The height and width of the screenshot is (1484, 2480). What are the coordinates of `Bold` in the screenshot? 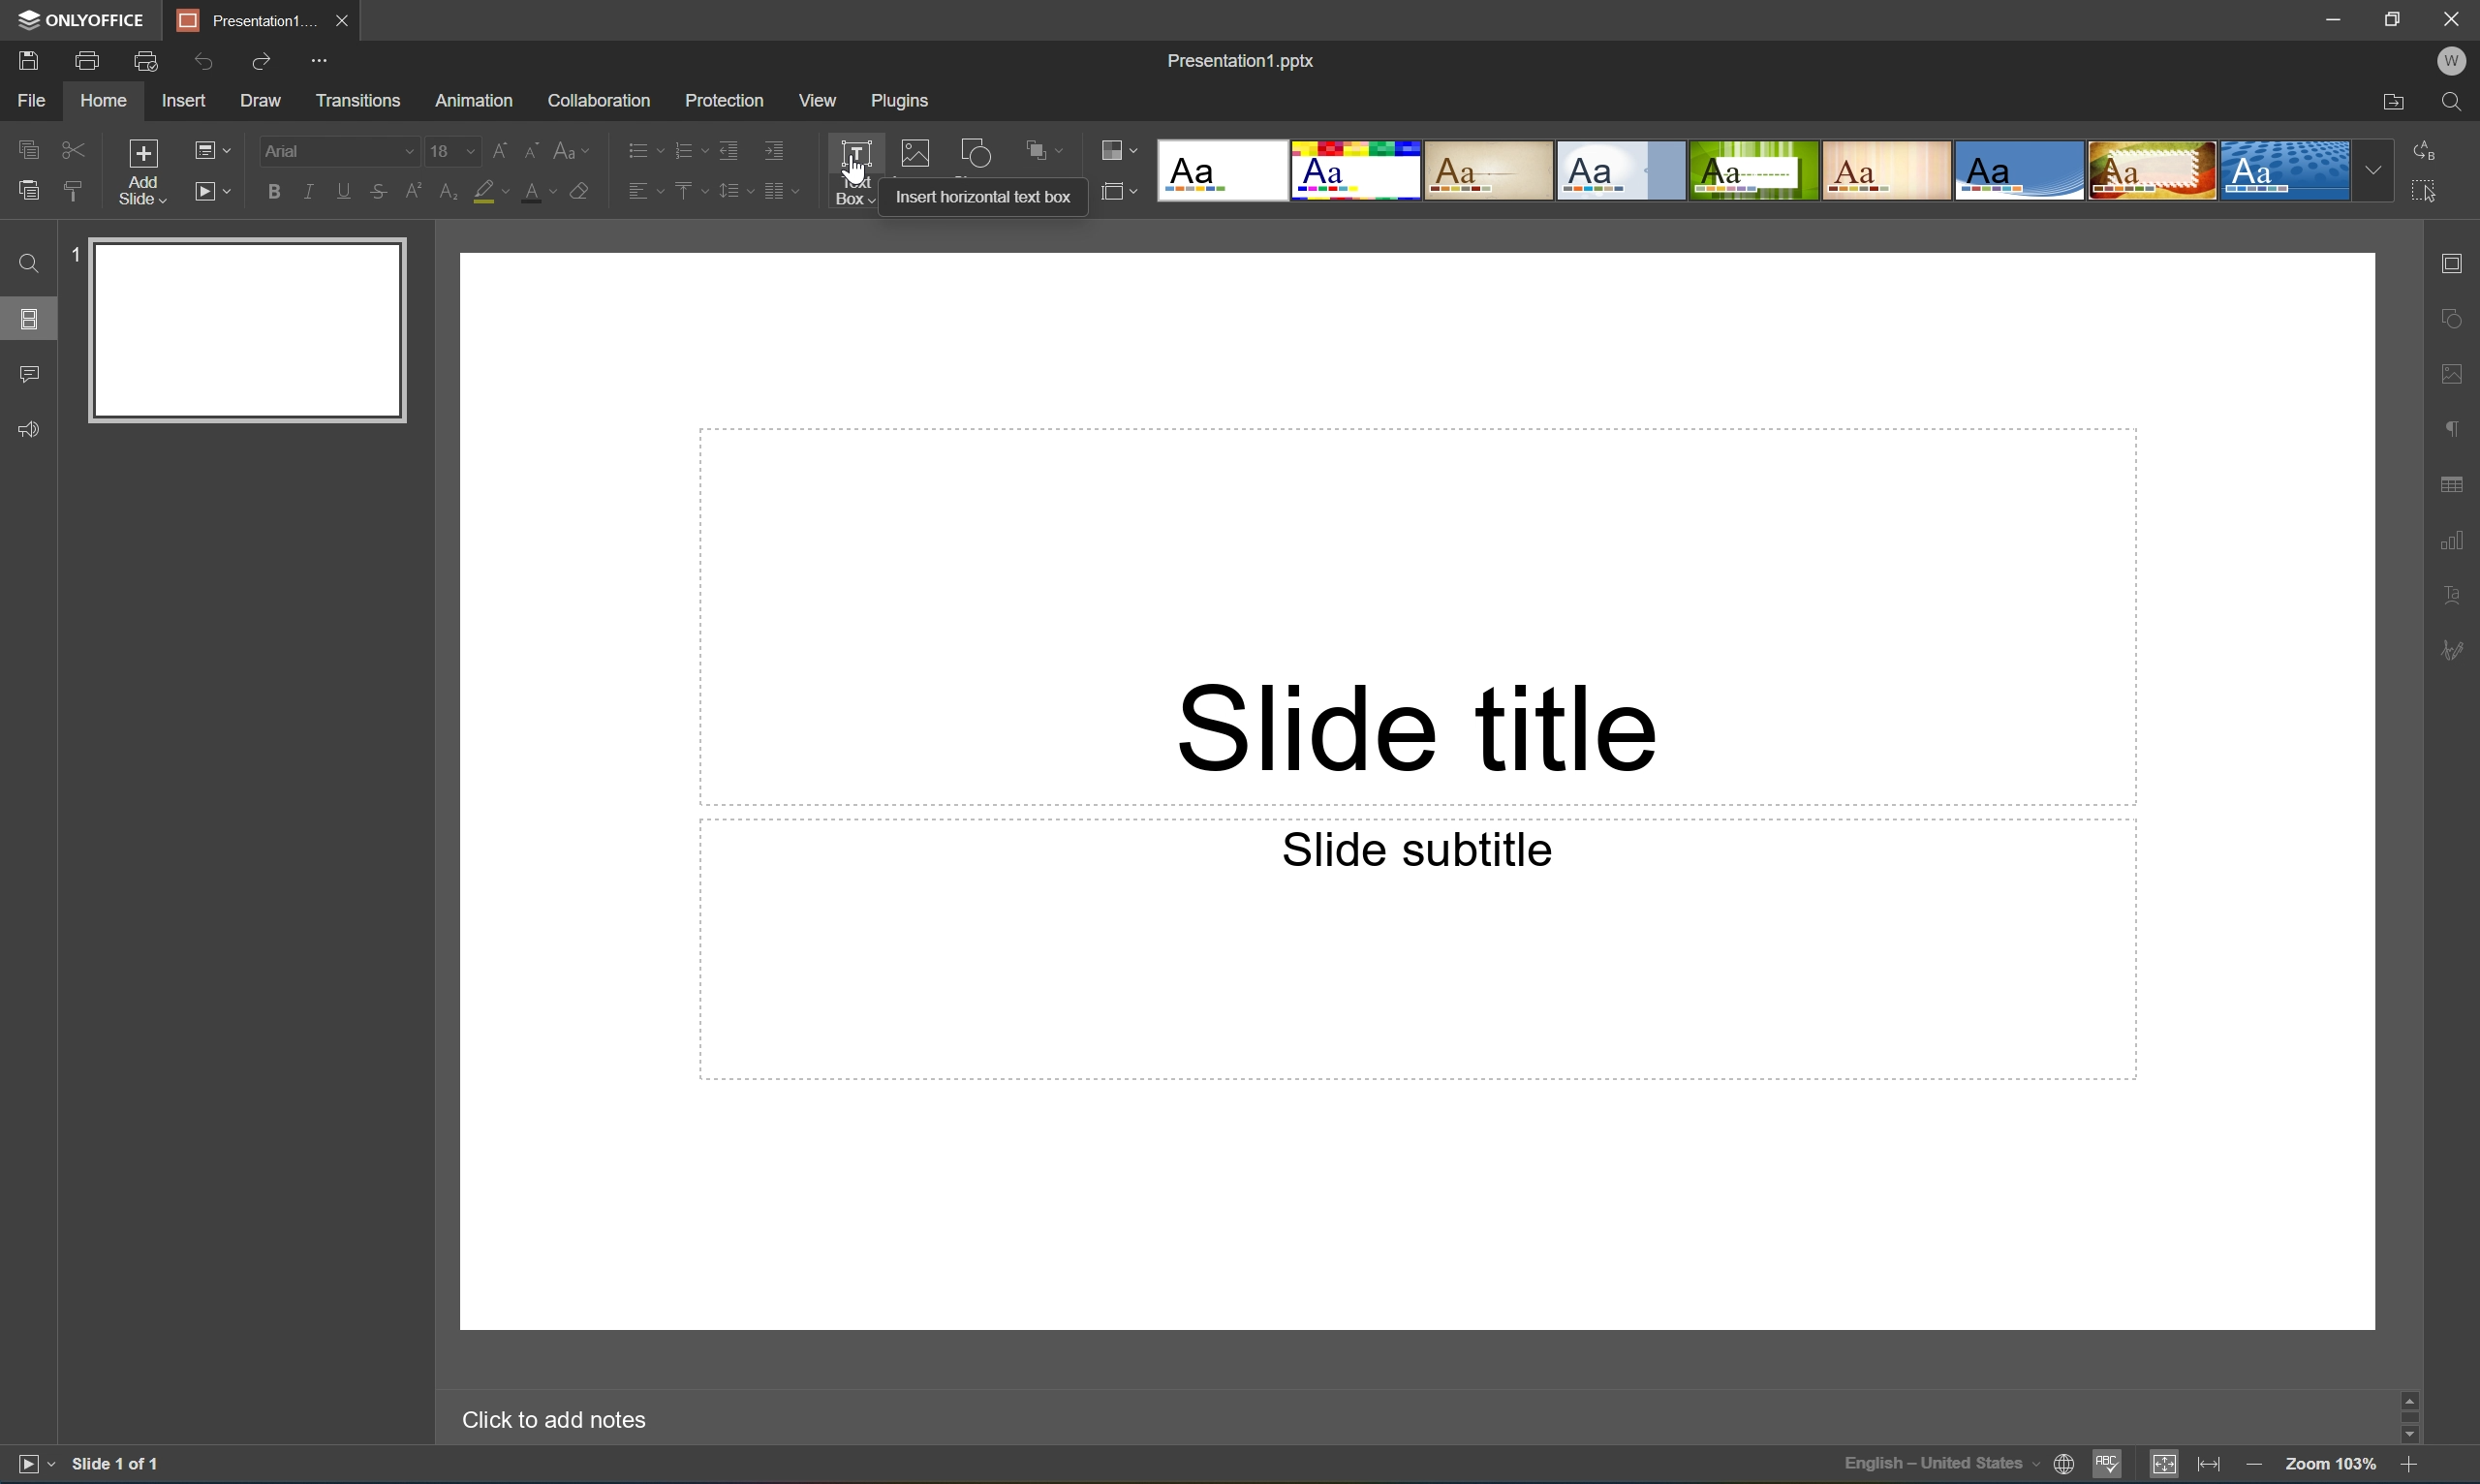 It's located at (275, 188).